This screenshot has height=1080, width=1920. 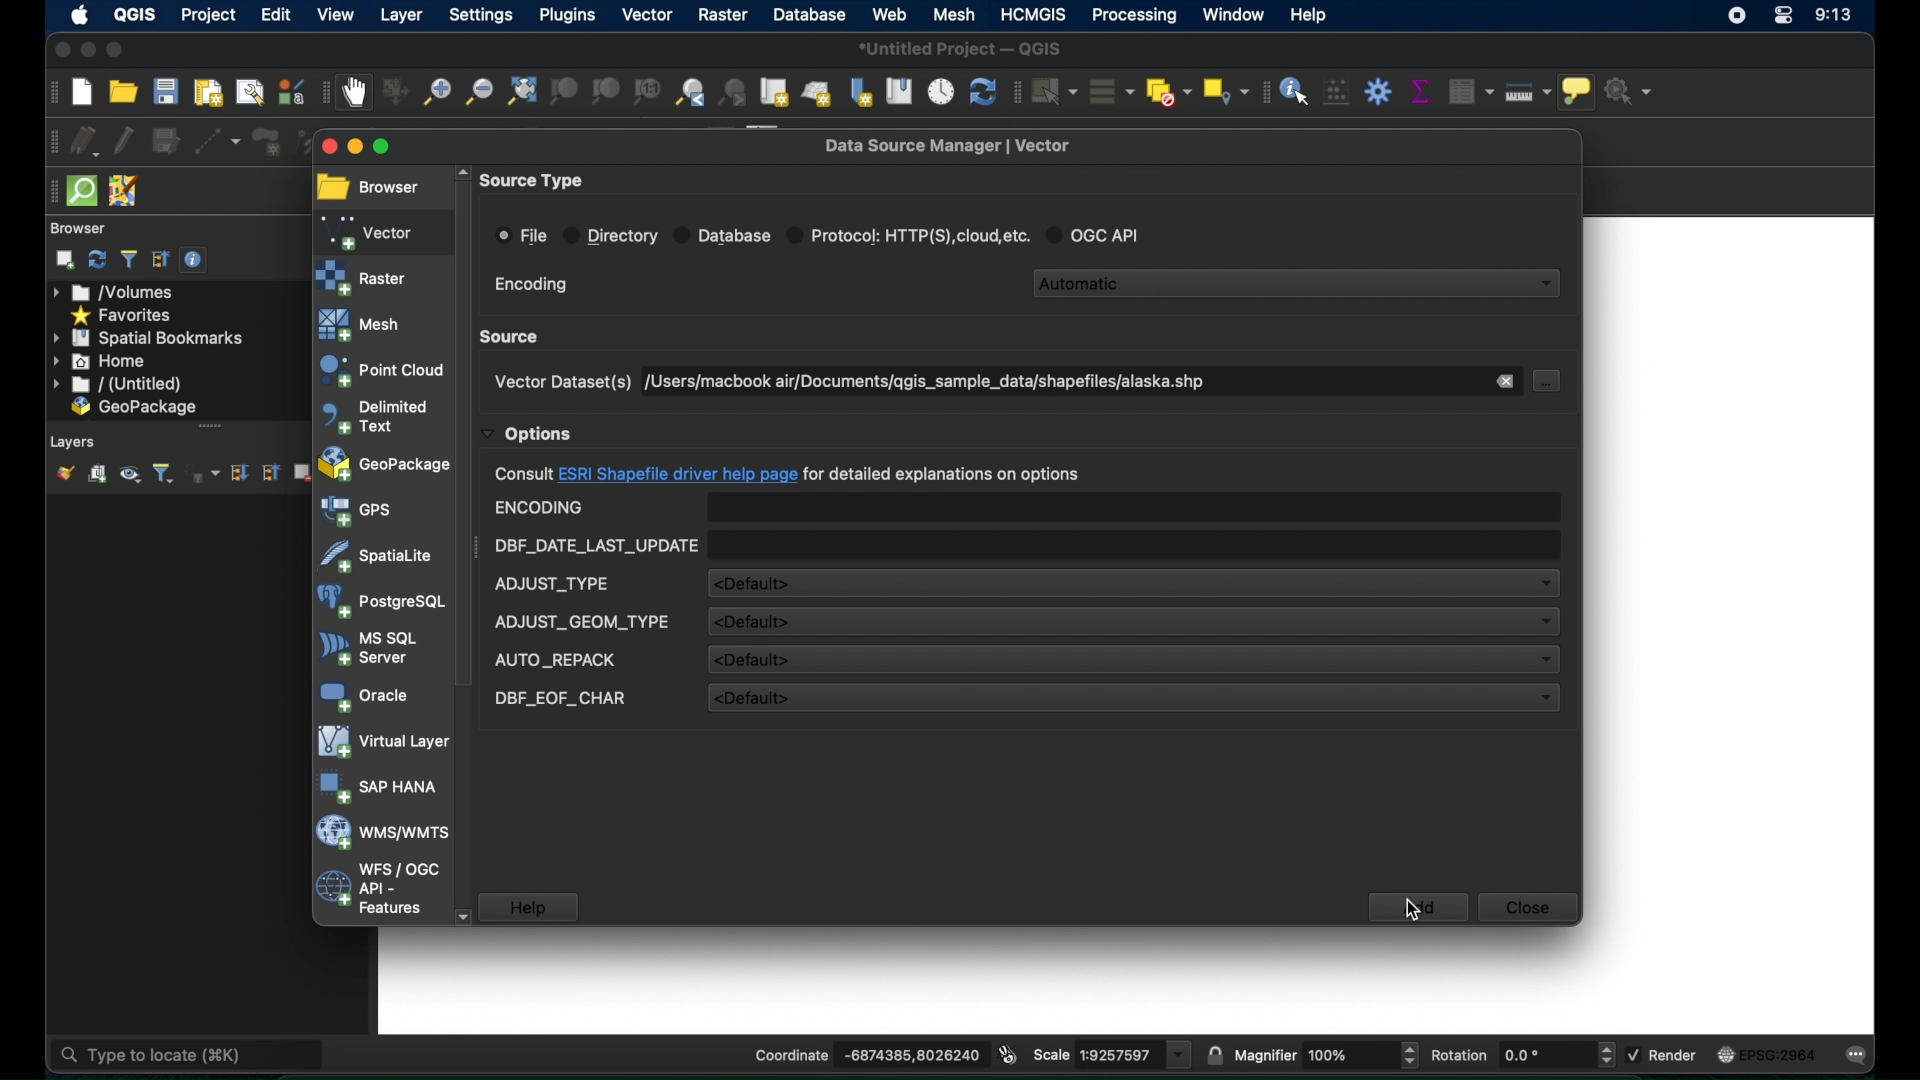 What do you see at coordinates (554, 661) in the screenshot?
I see `auto_repack` at bounding box center [554, 661].